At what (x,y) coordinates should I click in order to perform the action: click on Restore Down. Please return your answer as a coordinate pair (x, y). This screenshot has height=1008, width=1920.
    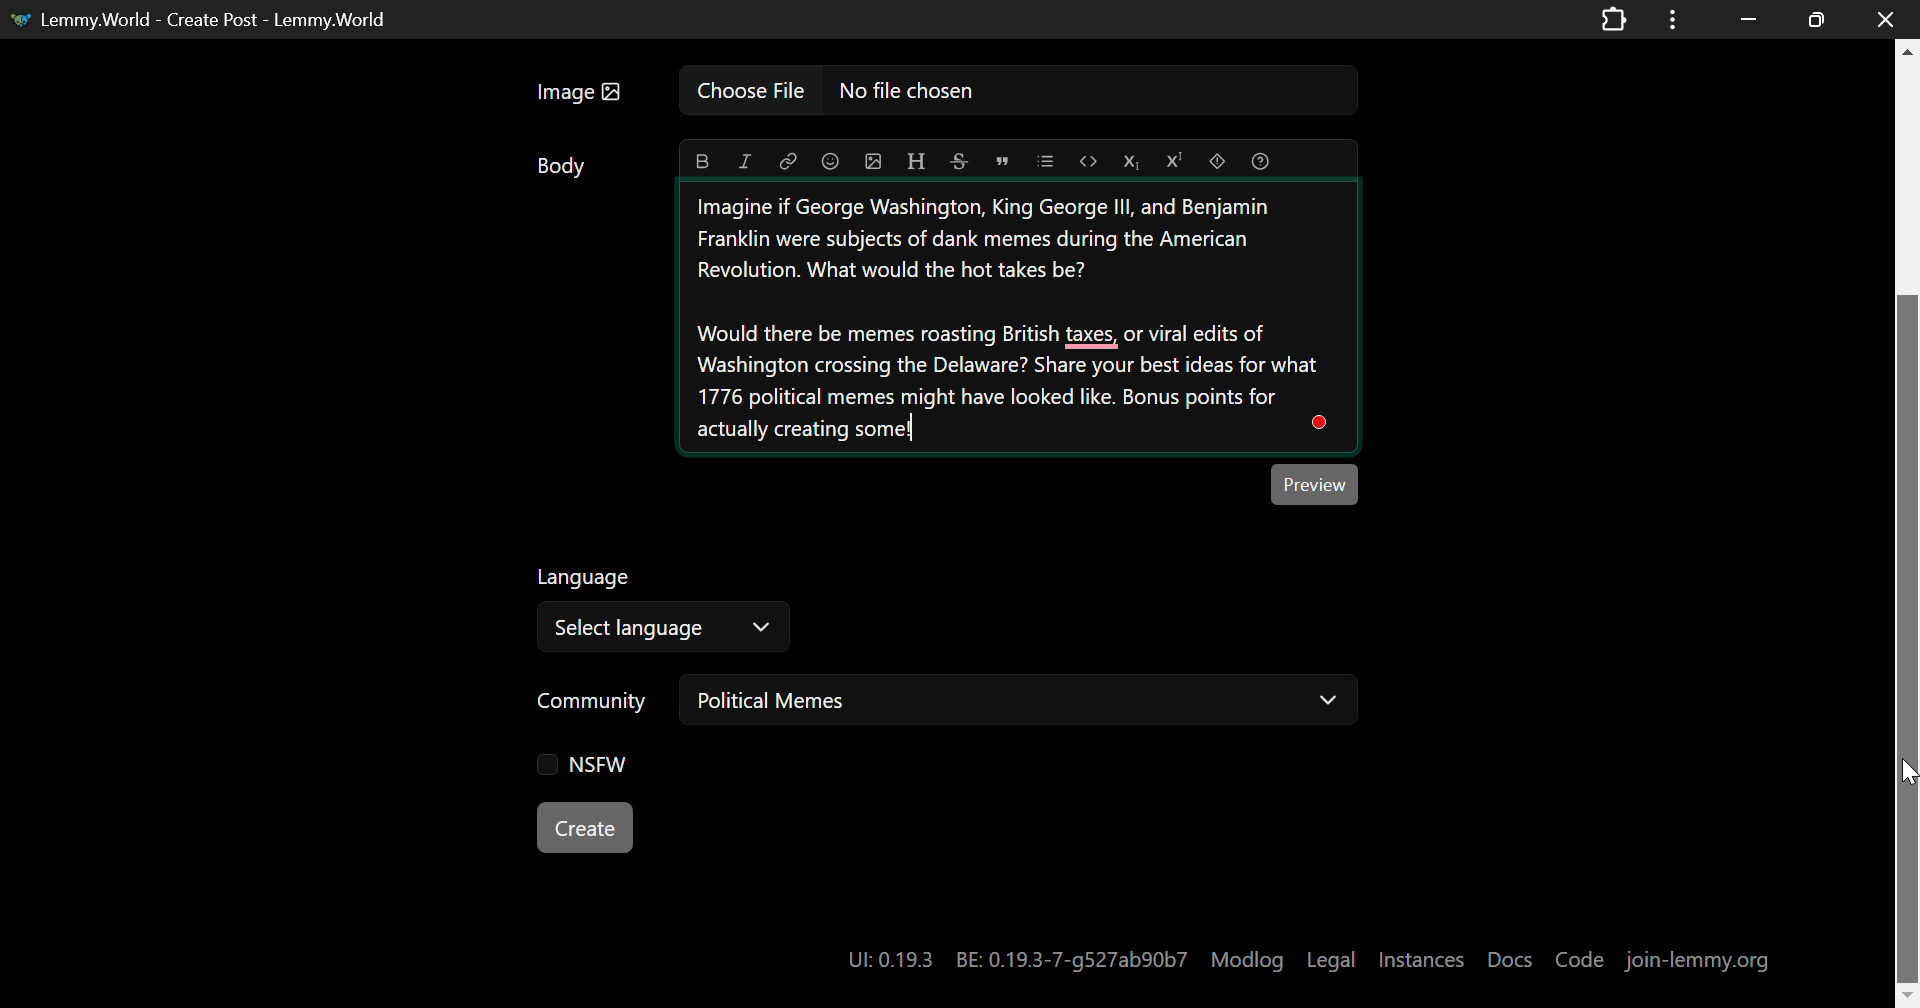
    Looking at the image, I should click on (1745, 19).